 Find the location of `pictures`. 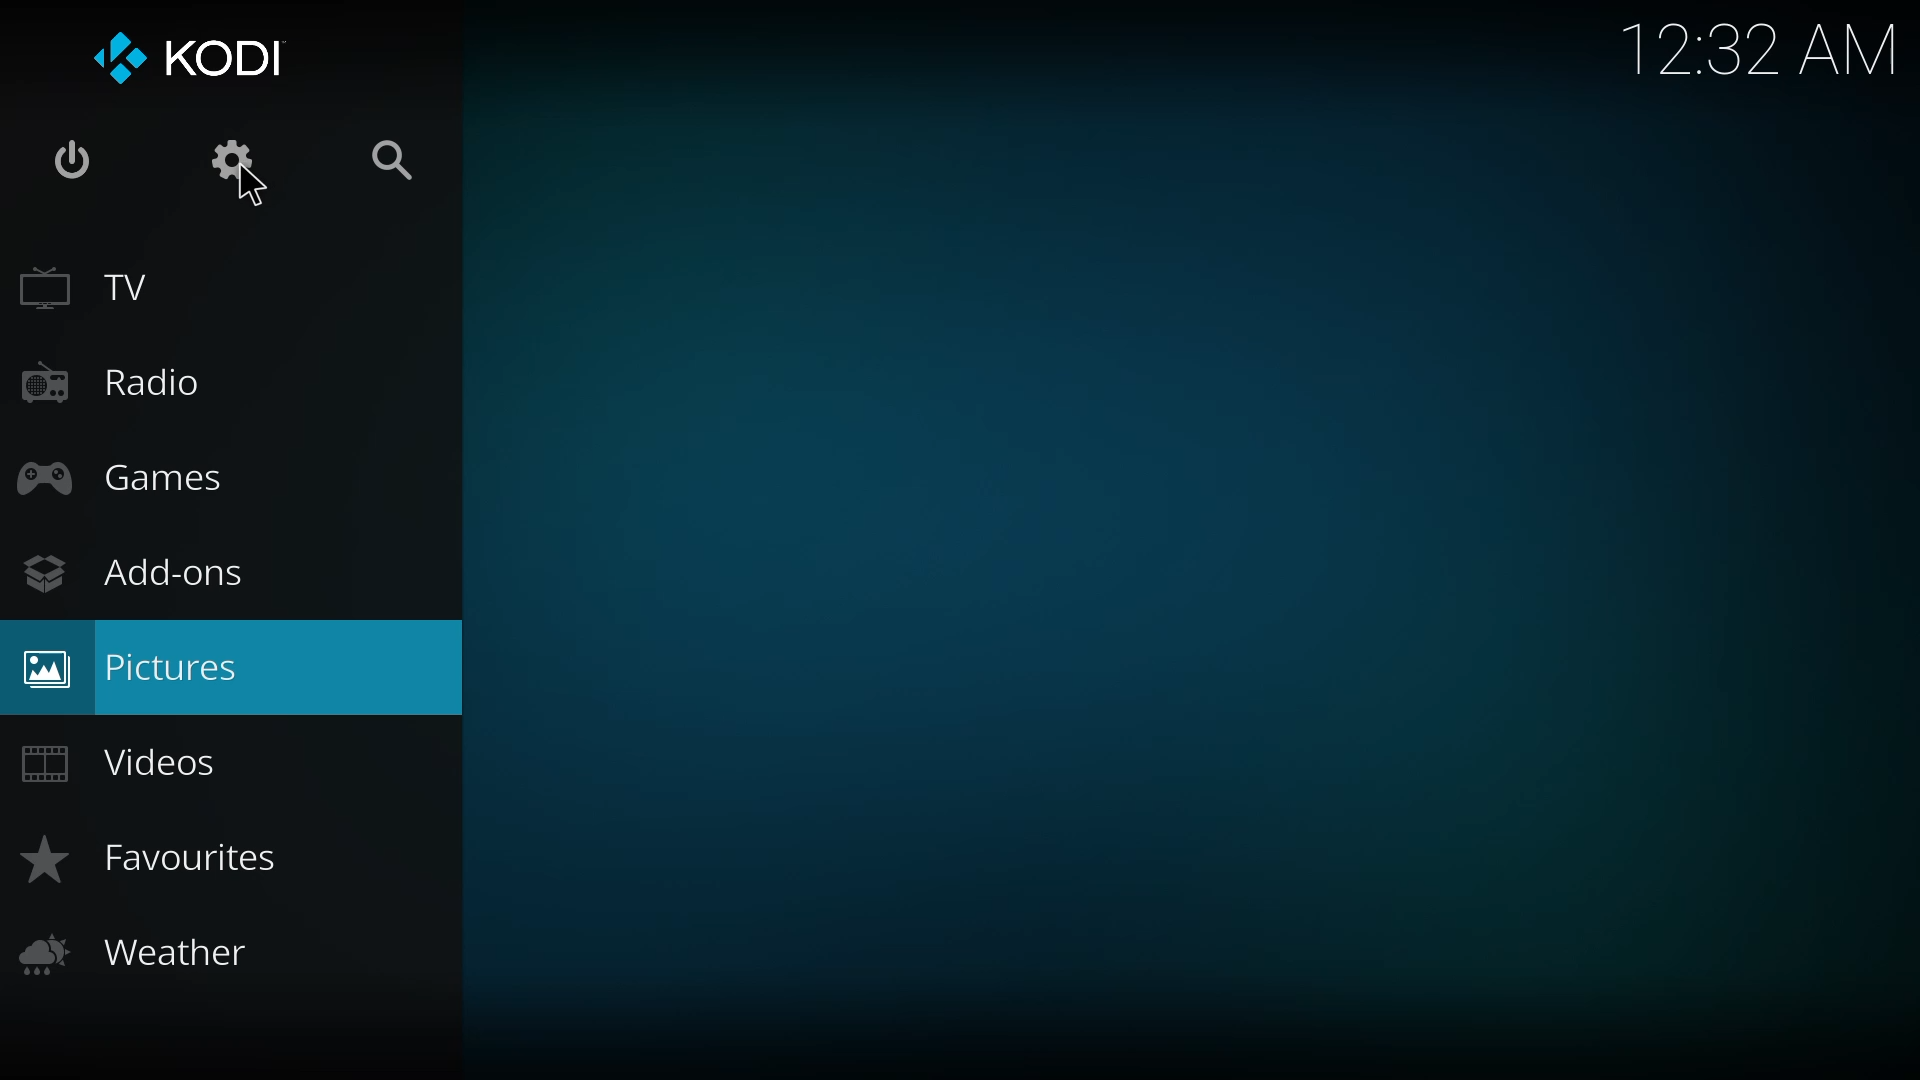

pictures is located at coordinates (139, 663).